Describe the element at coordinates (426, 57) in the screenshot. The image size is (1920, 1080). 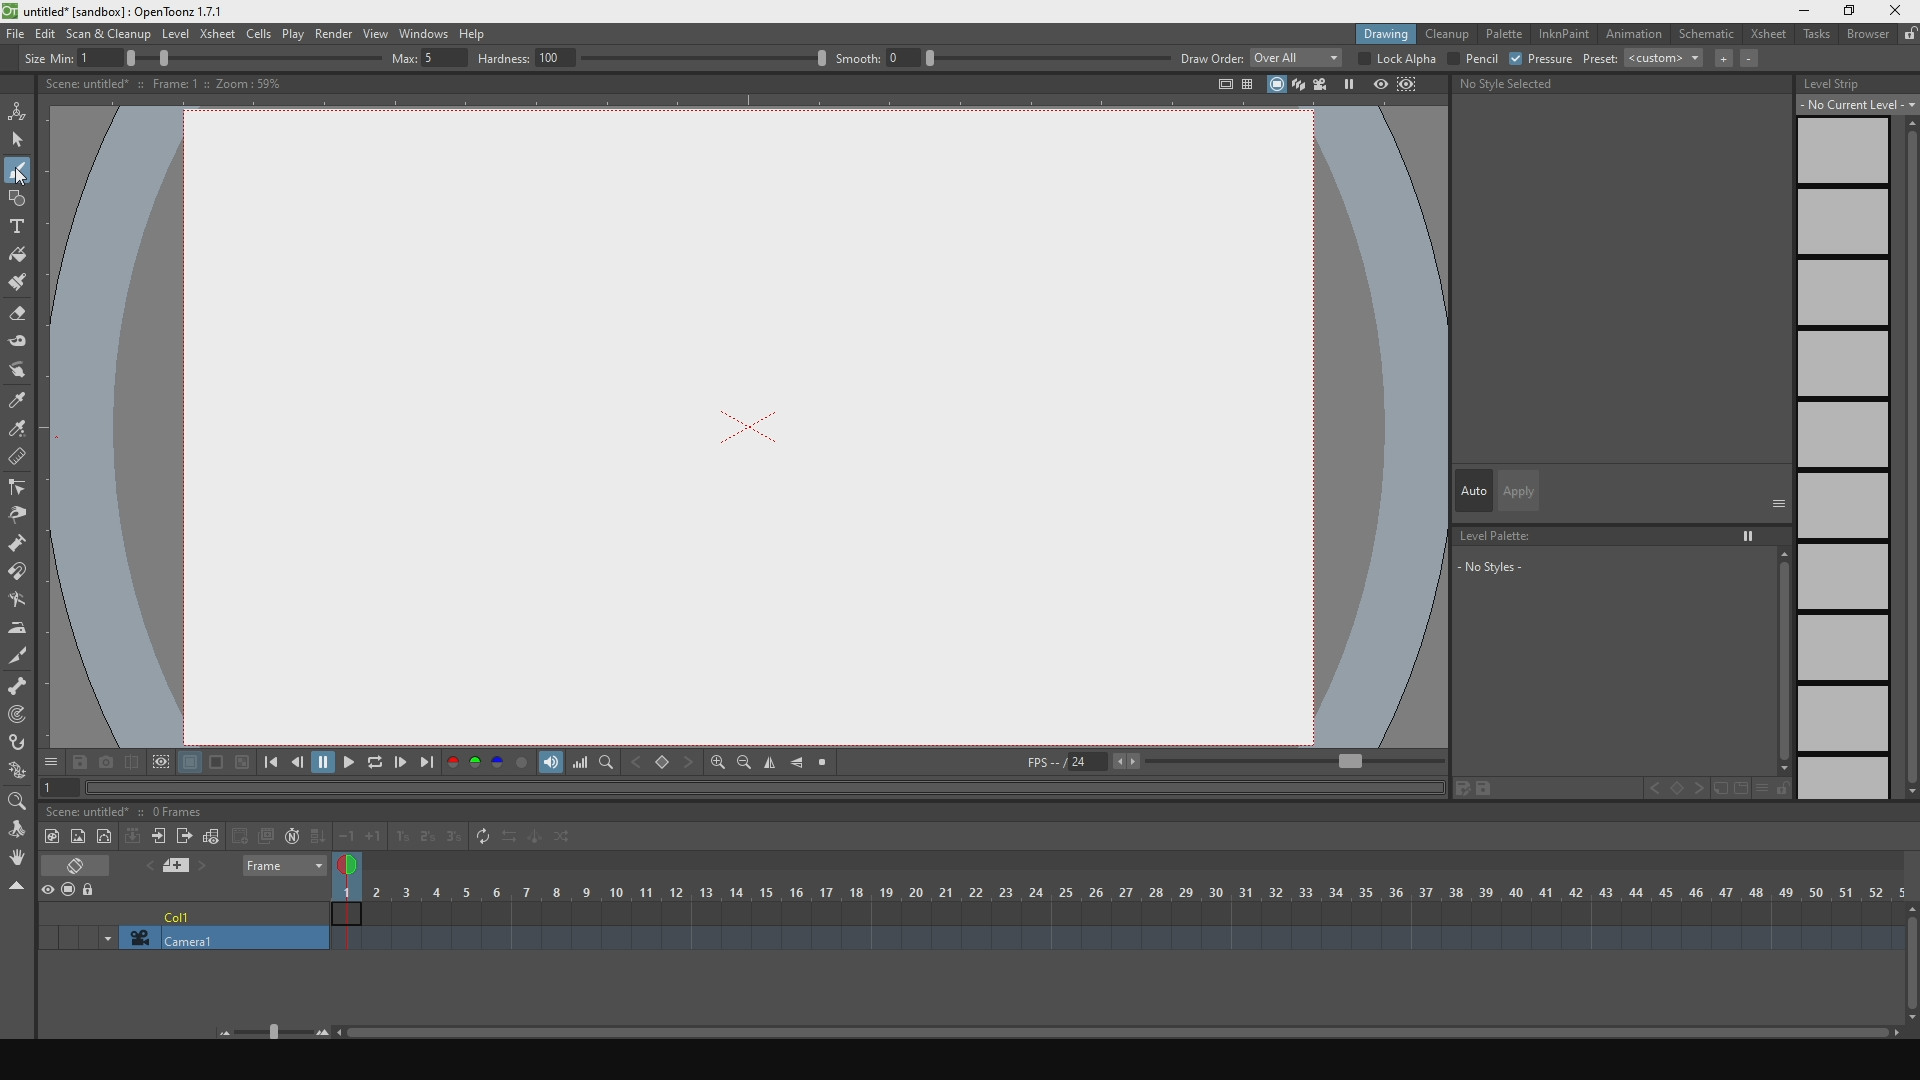
I see `max` at that location.